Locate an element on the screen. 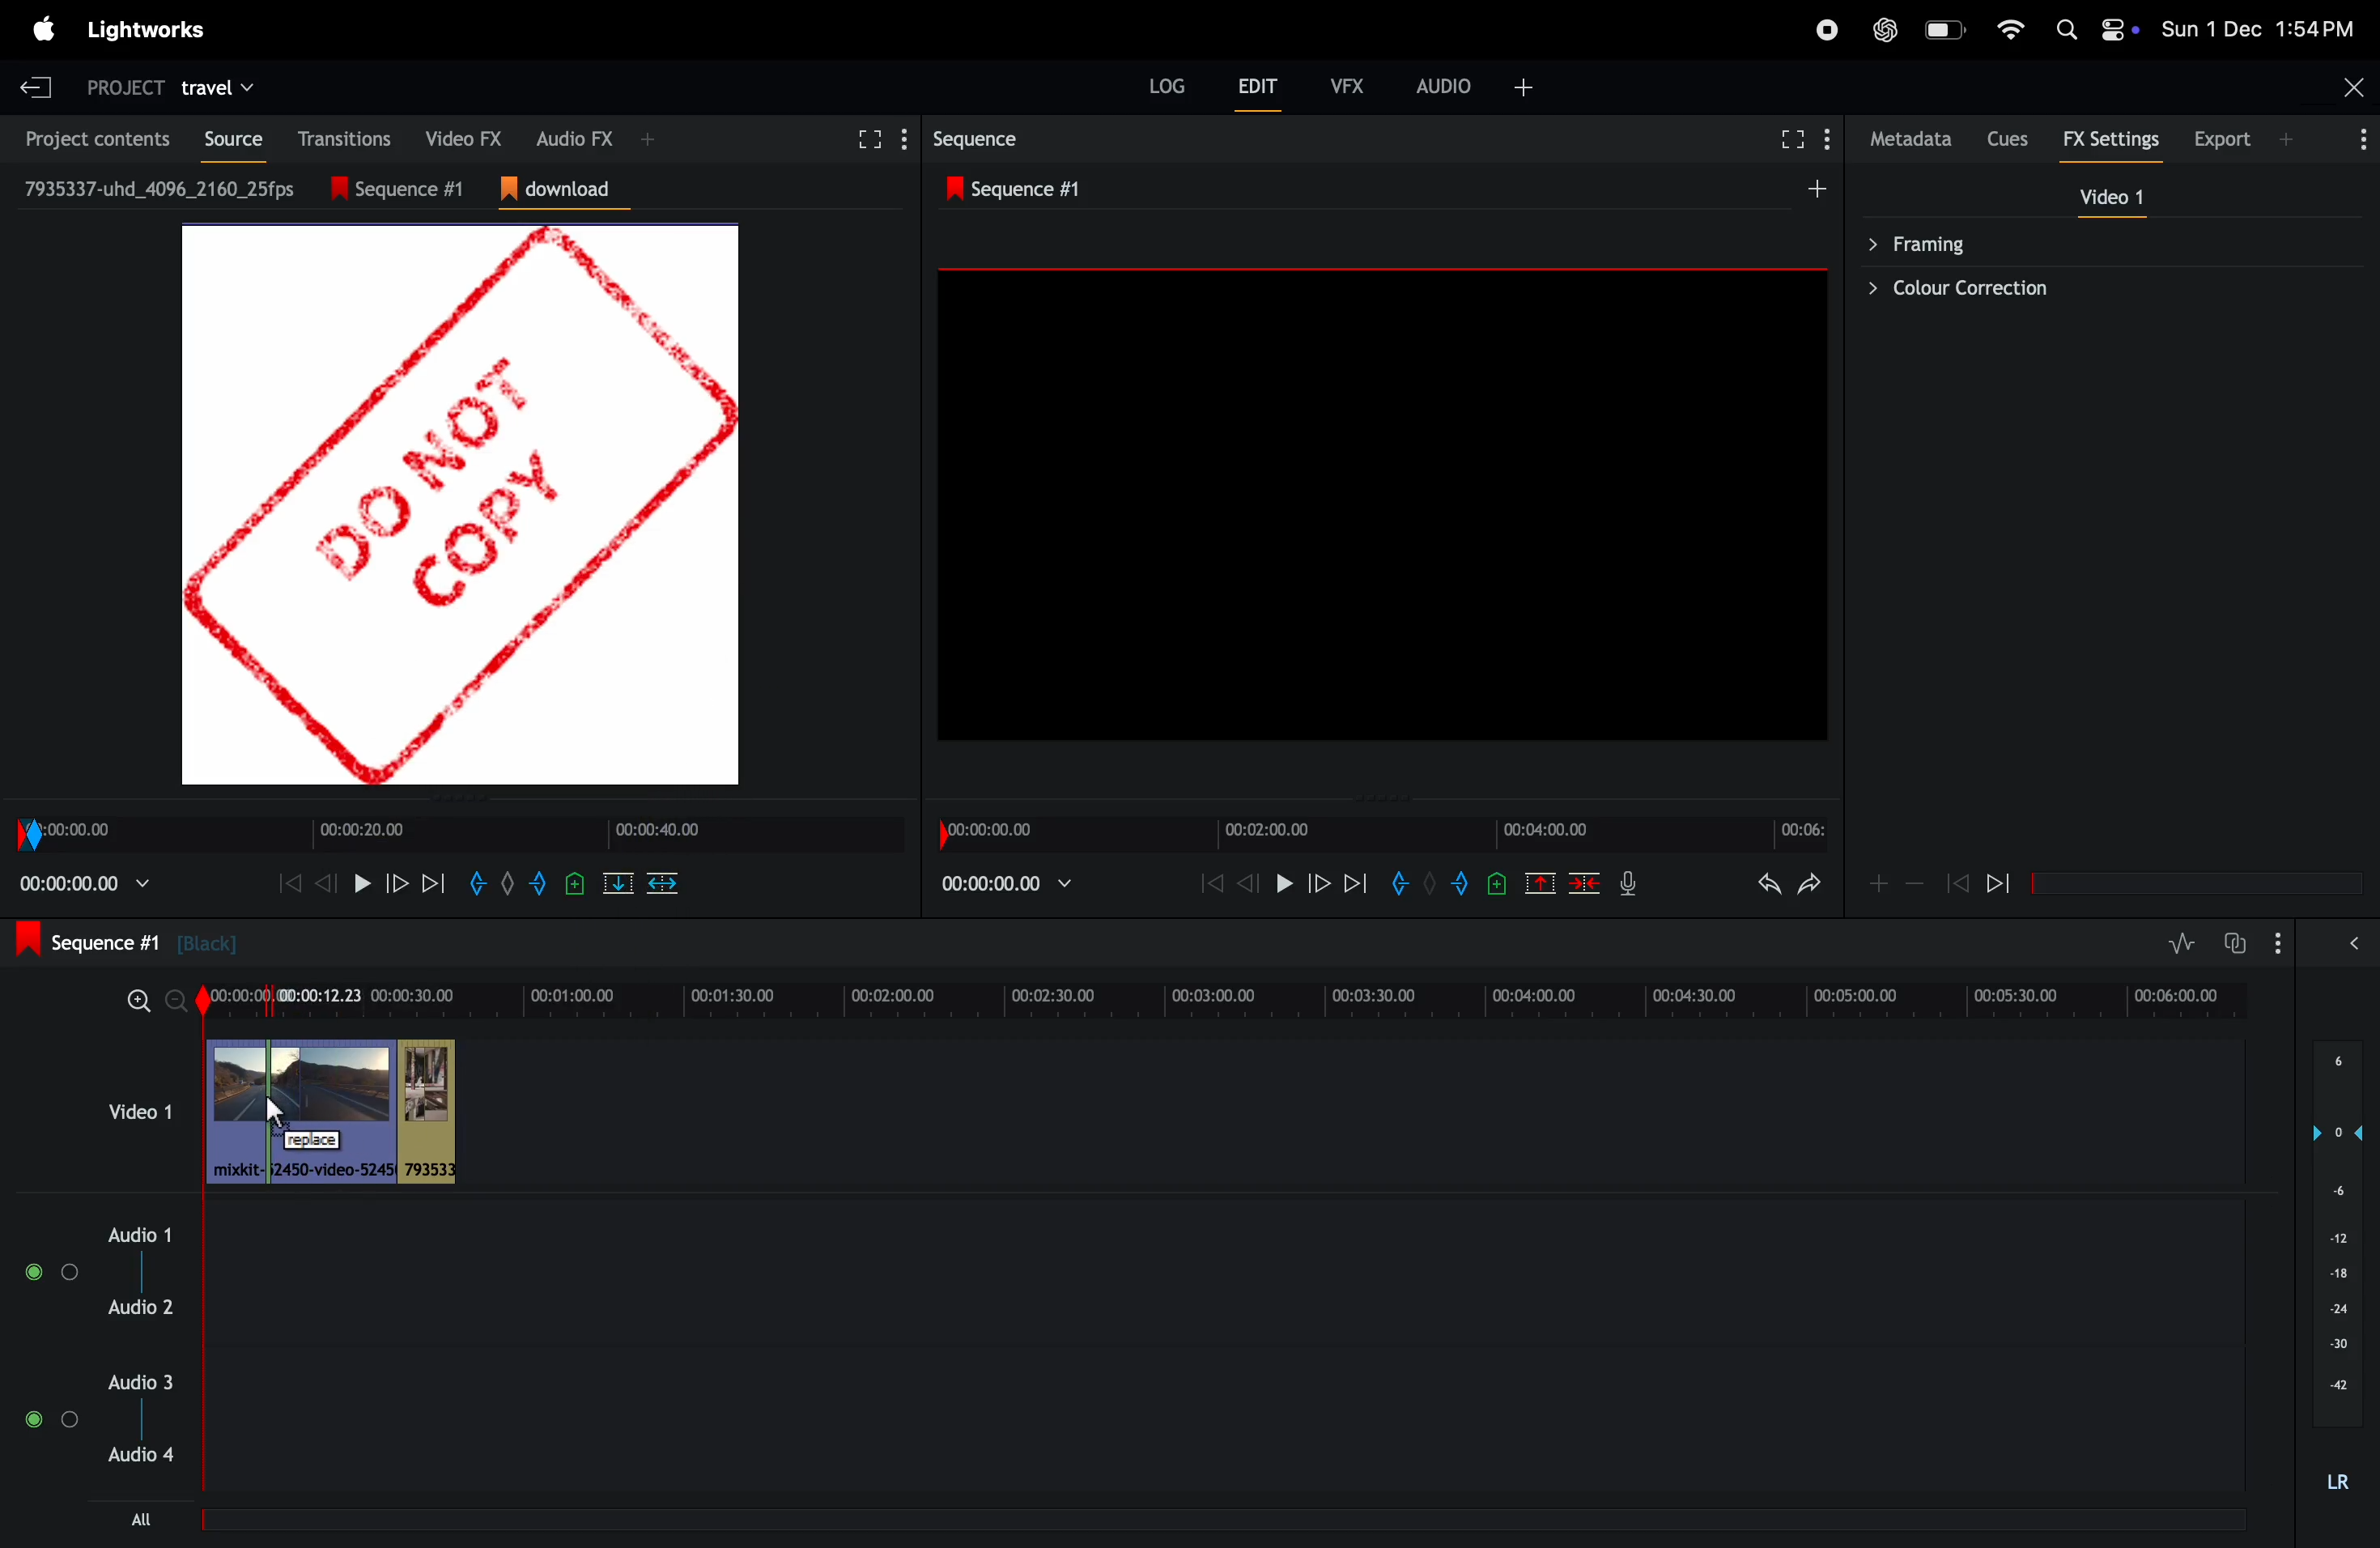 This screenshot has height=1548, width=2380. colour correction is located at coordinates (2098, 288).